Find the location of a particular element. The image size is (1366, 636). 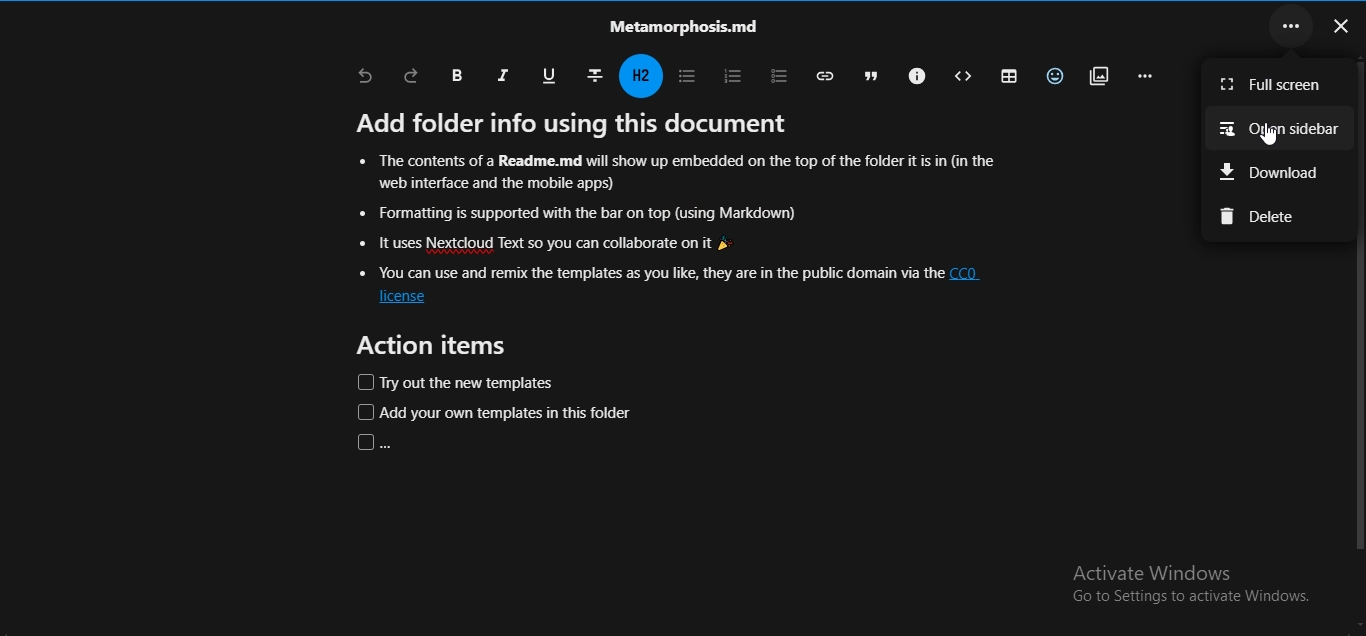

italic is located at coordinates (505, 74).